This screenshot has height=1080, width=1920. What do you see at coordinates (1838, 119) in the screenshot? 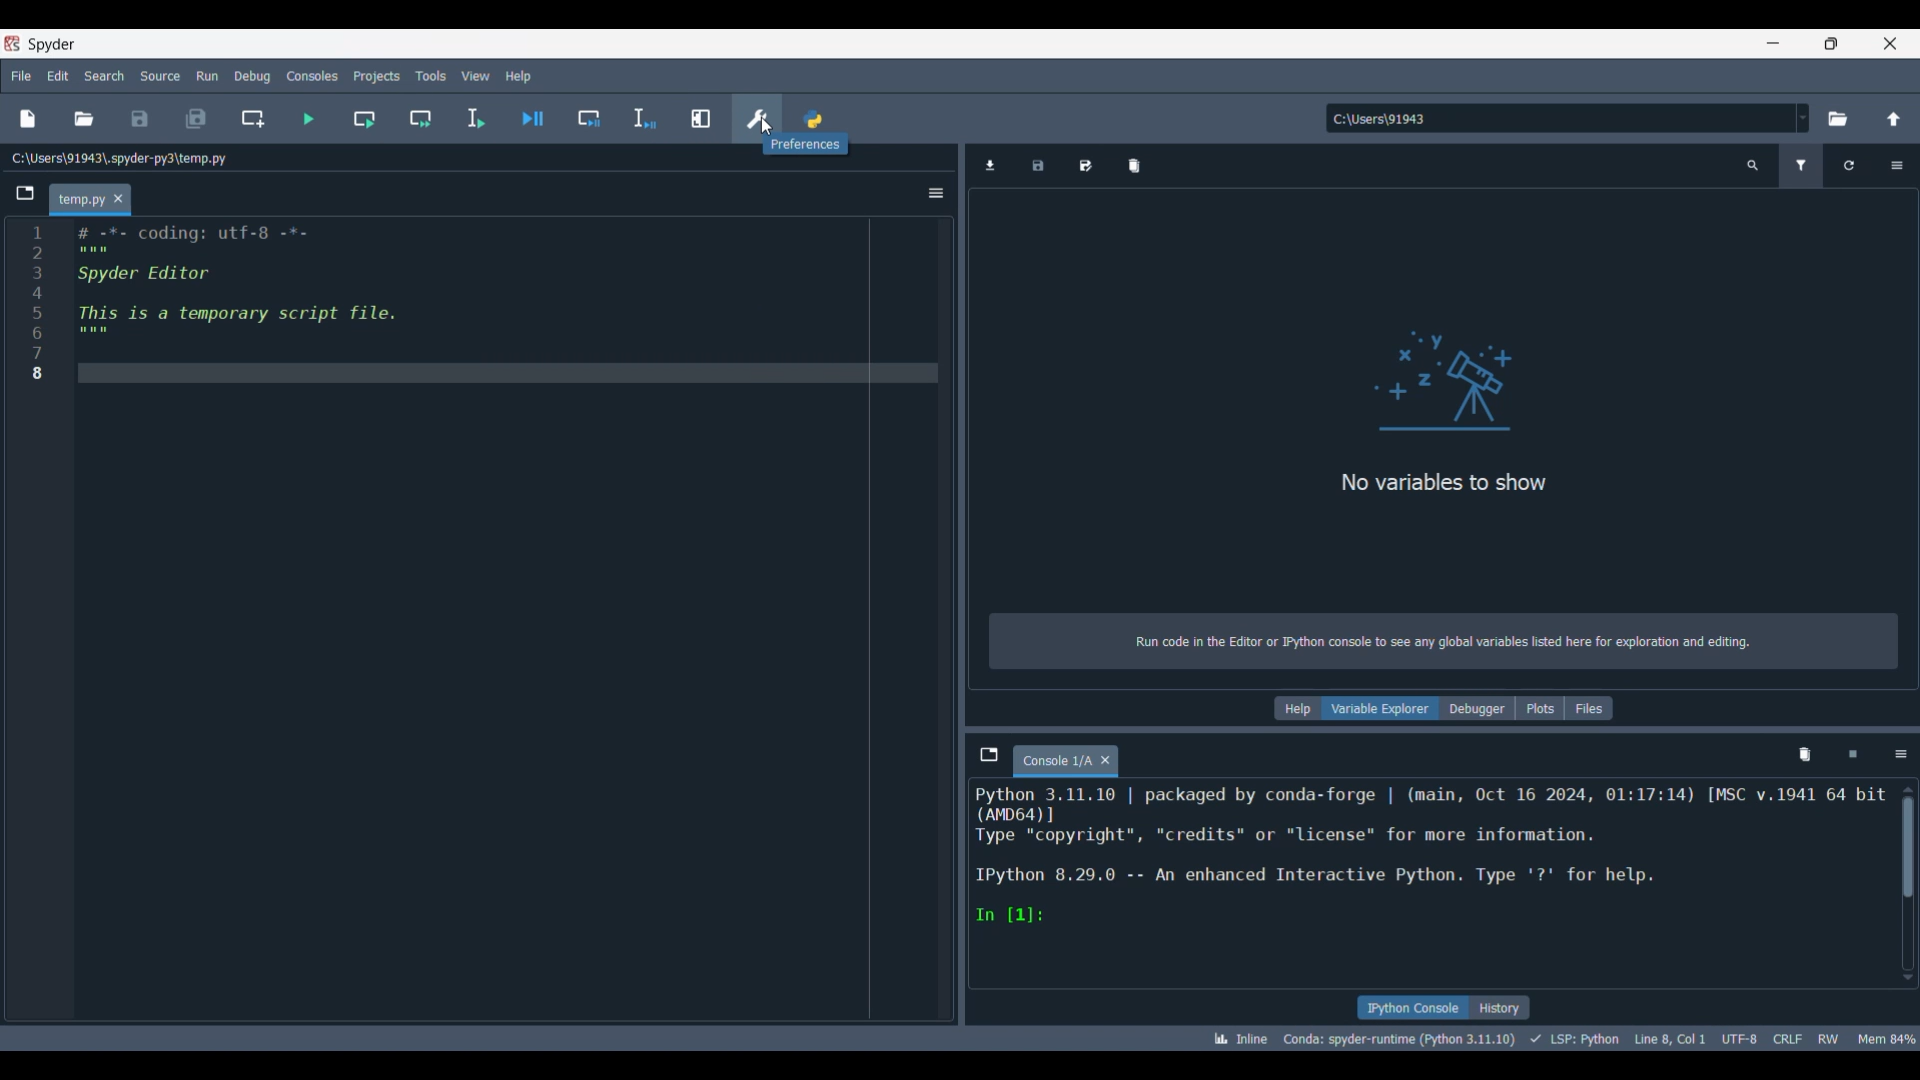
I see `Browse a default directory` at bounding box center [1838, 119].